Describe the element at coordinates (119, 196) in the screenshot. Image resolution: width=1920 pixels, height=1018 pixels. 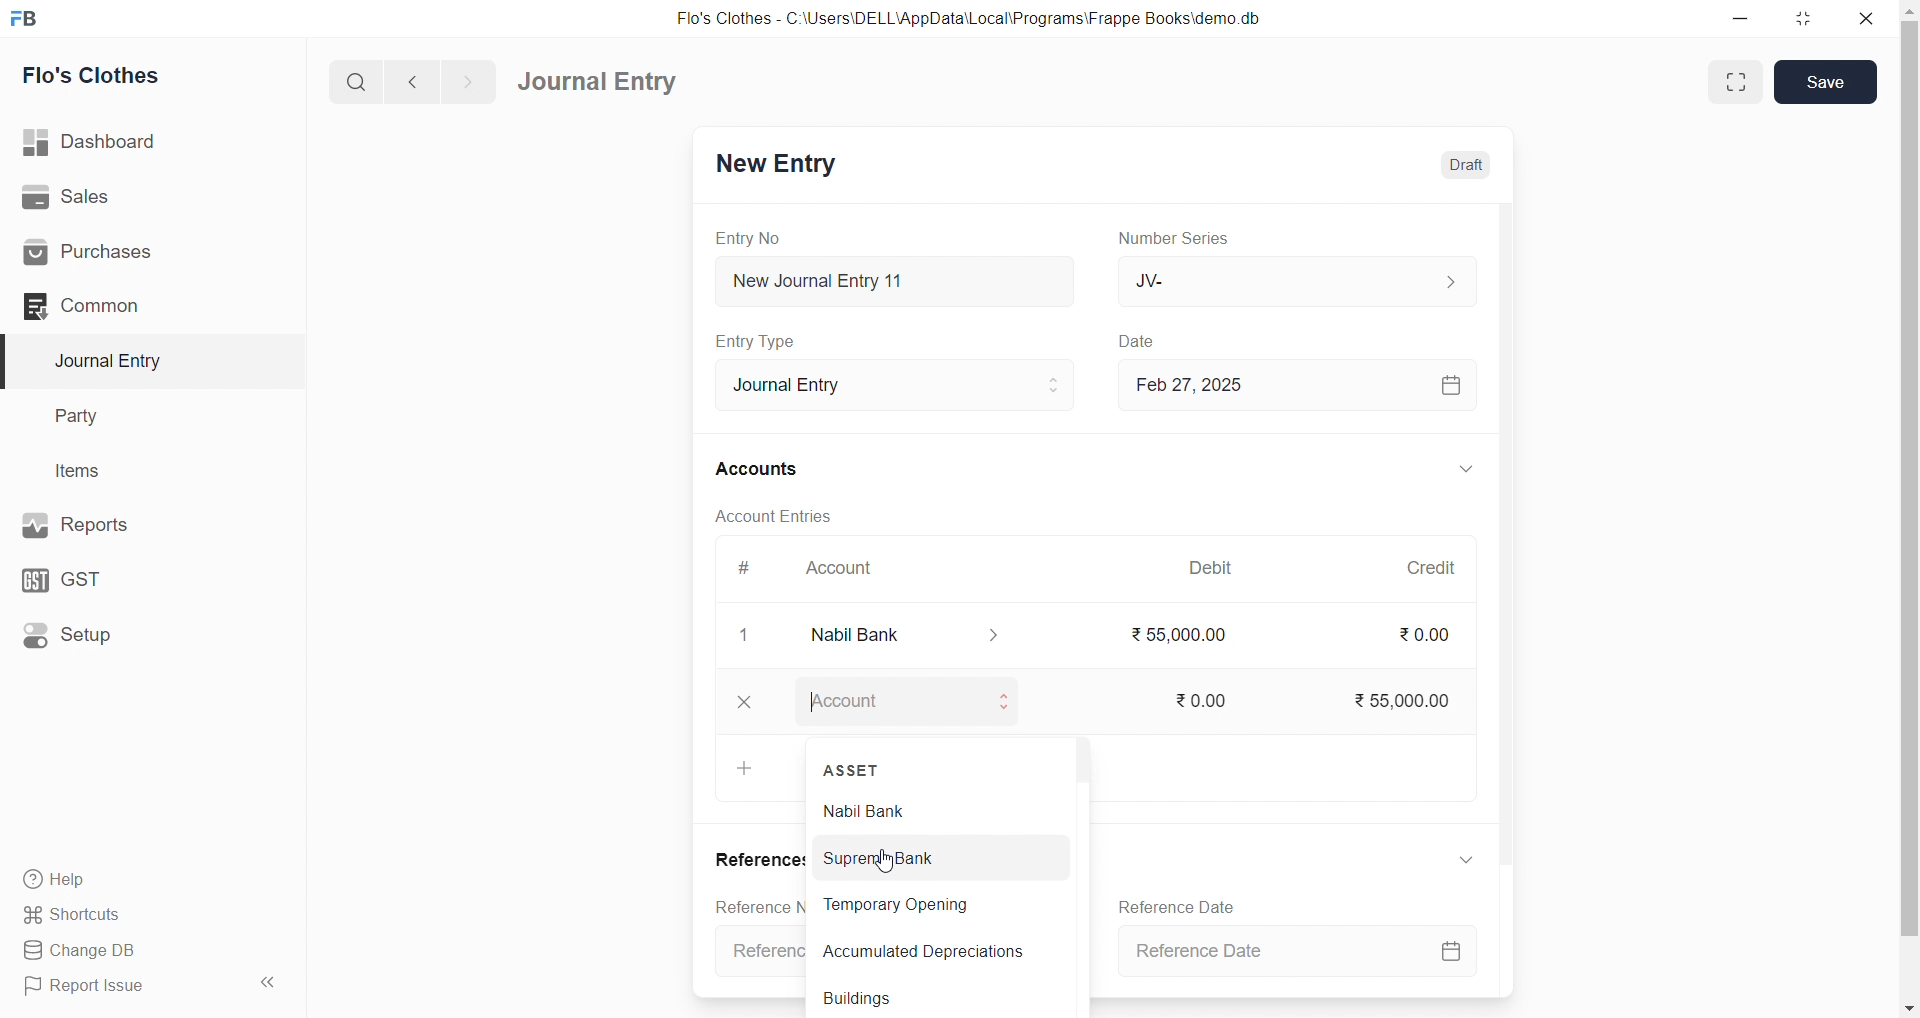
I see `Sales` at that location.